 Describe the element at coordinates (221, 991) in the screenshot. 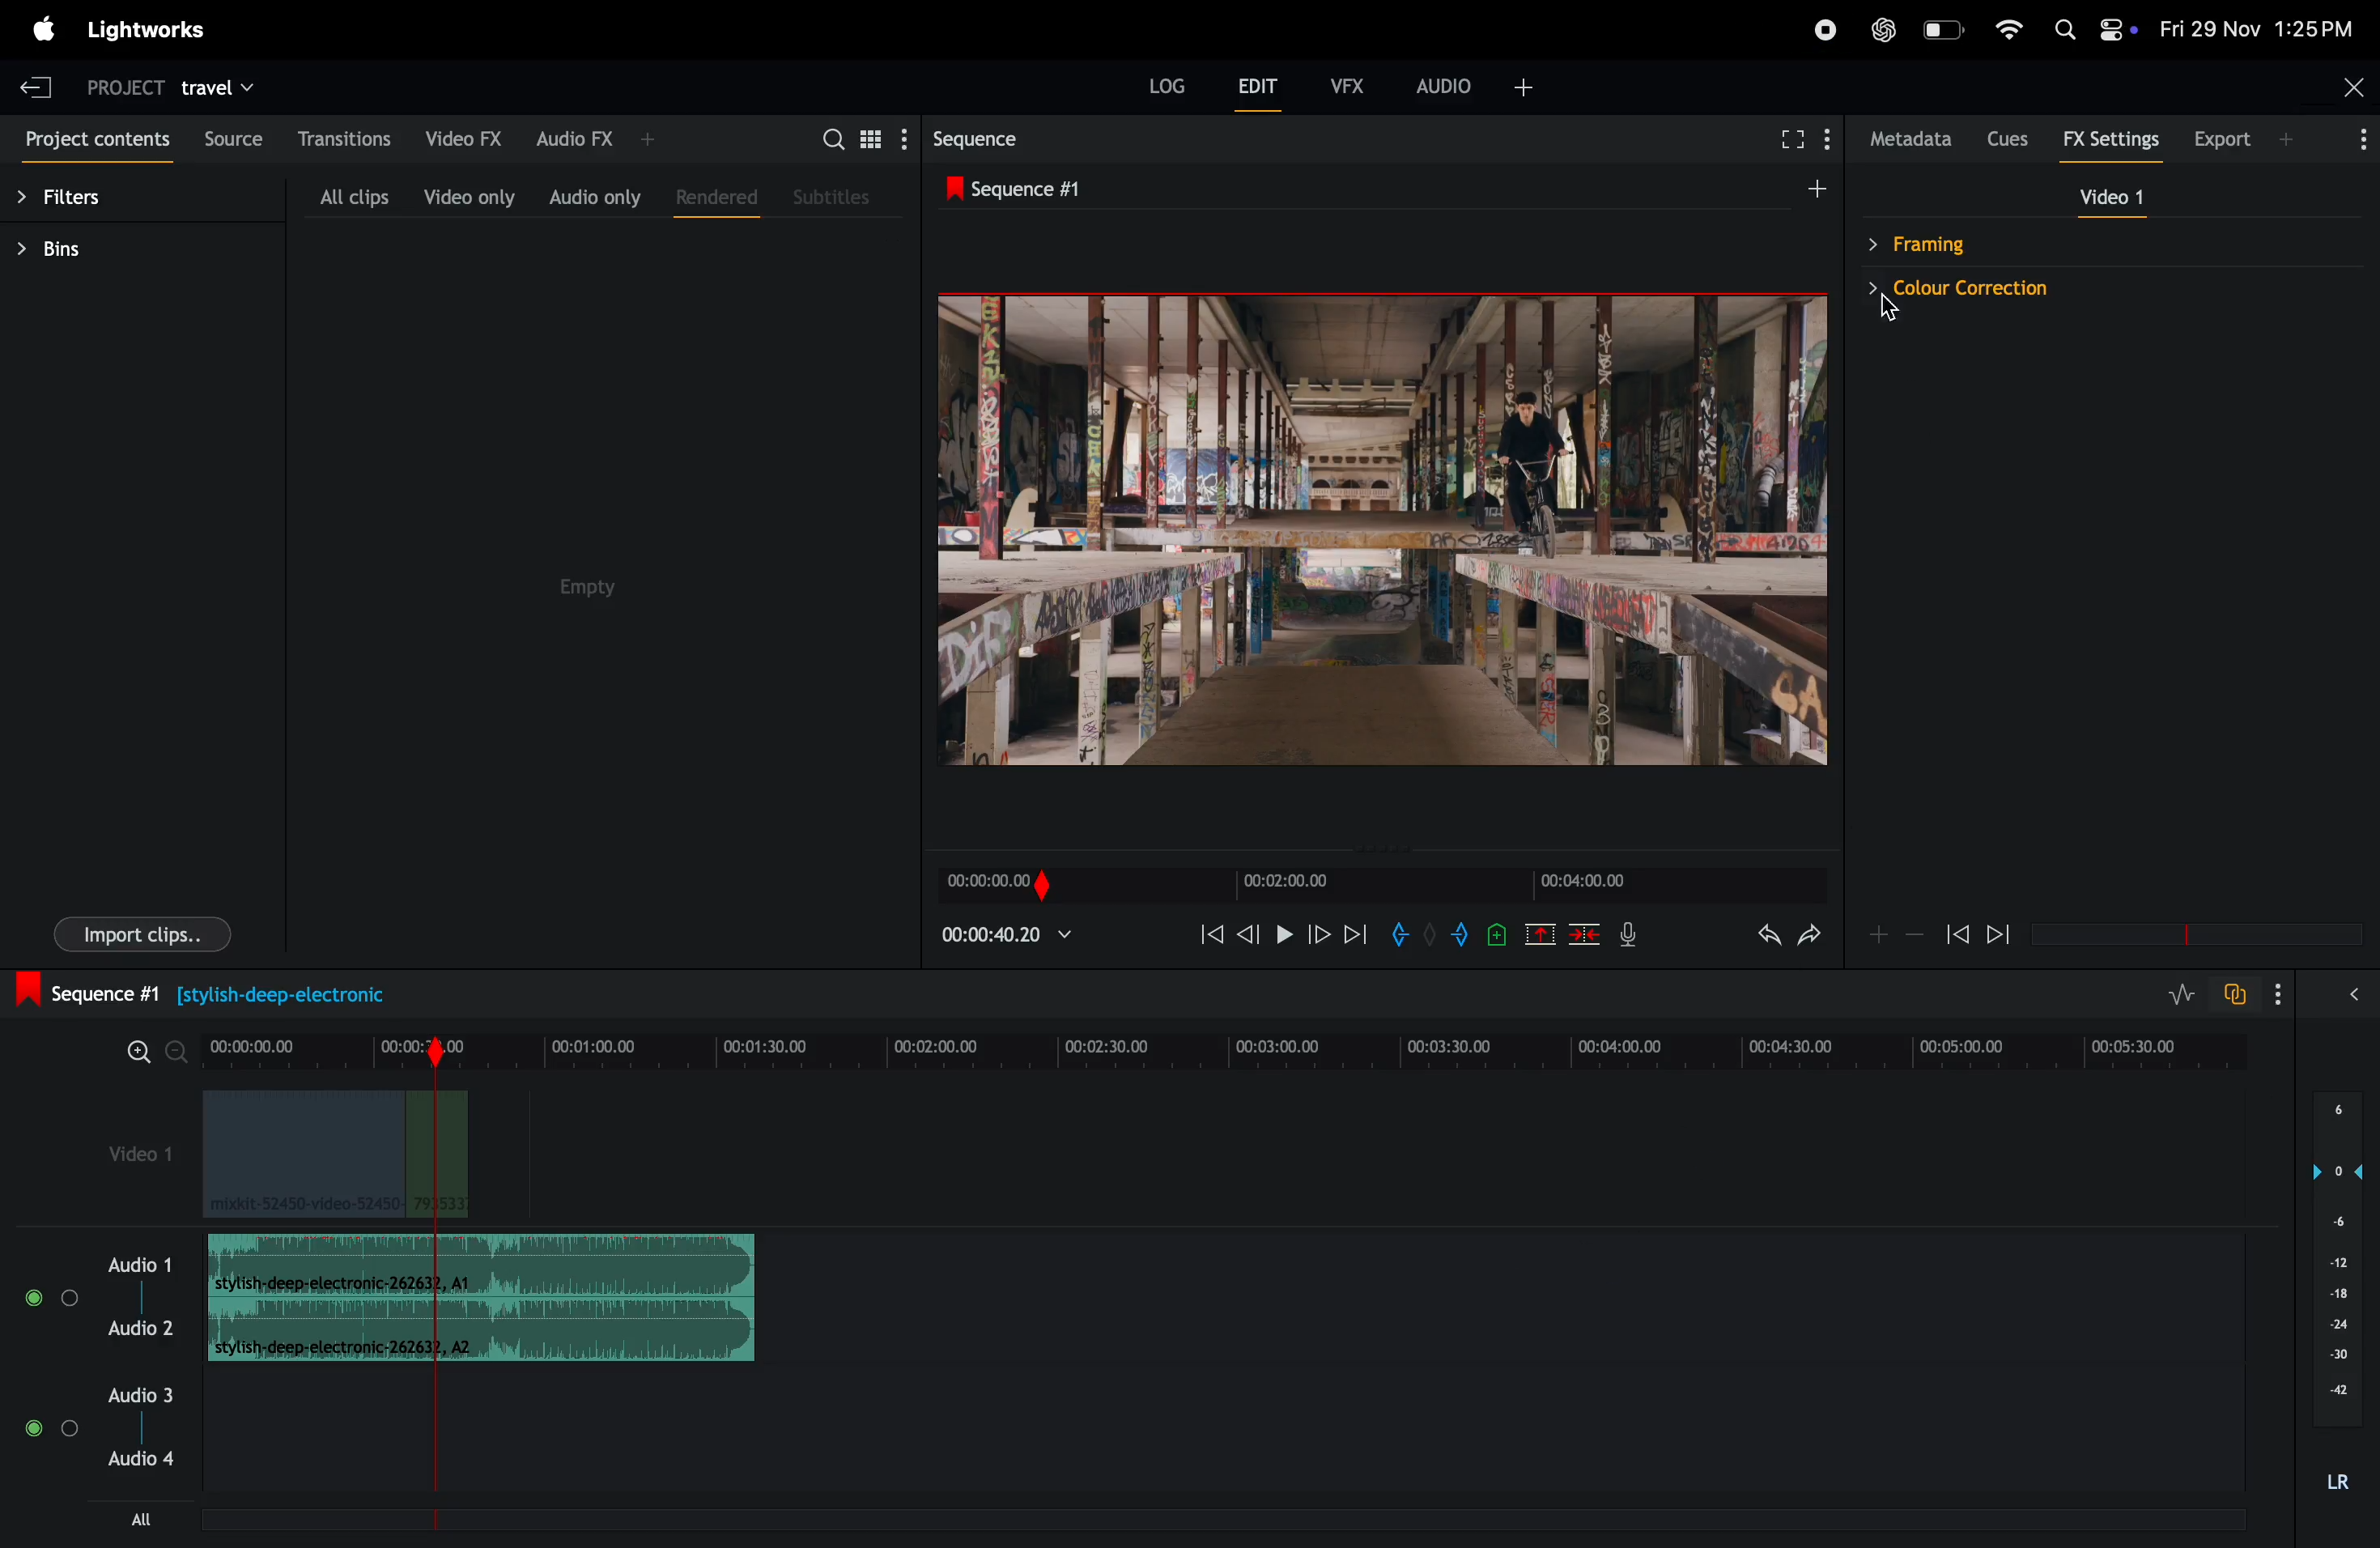

I see `sequence #1` at that location.